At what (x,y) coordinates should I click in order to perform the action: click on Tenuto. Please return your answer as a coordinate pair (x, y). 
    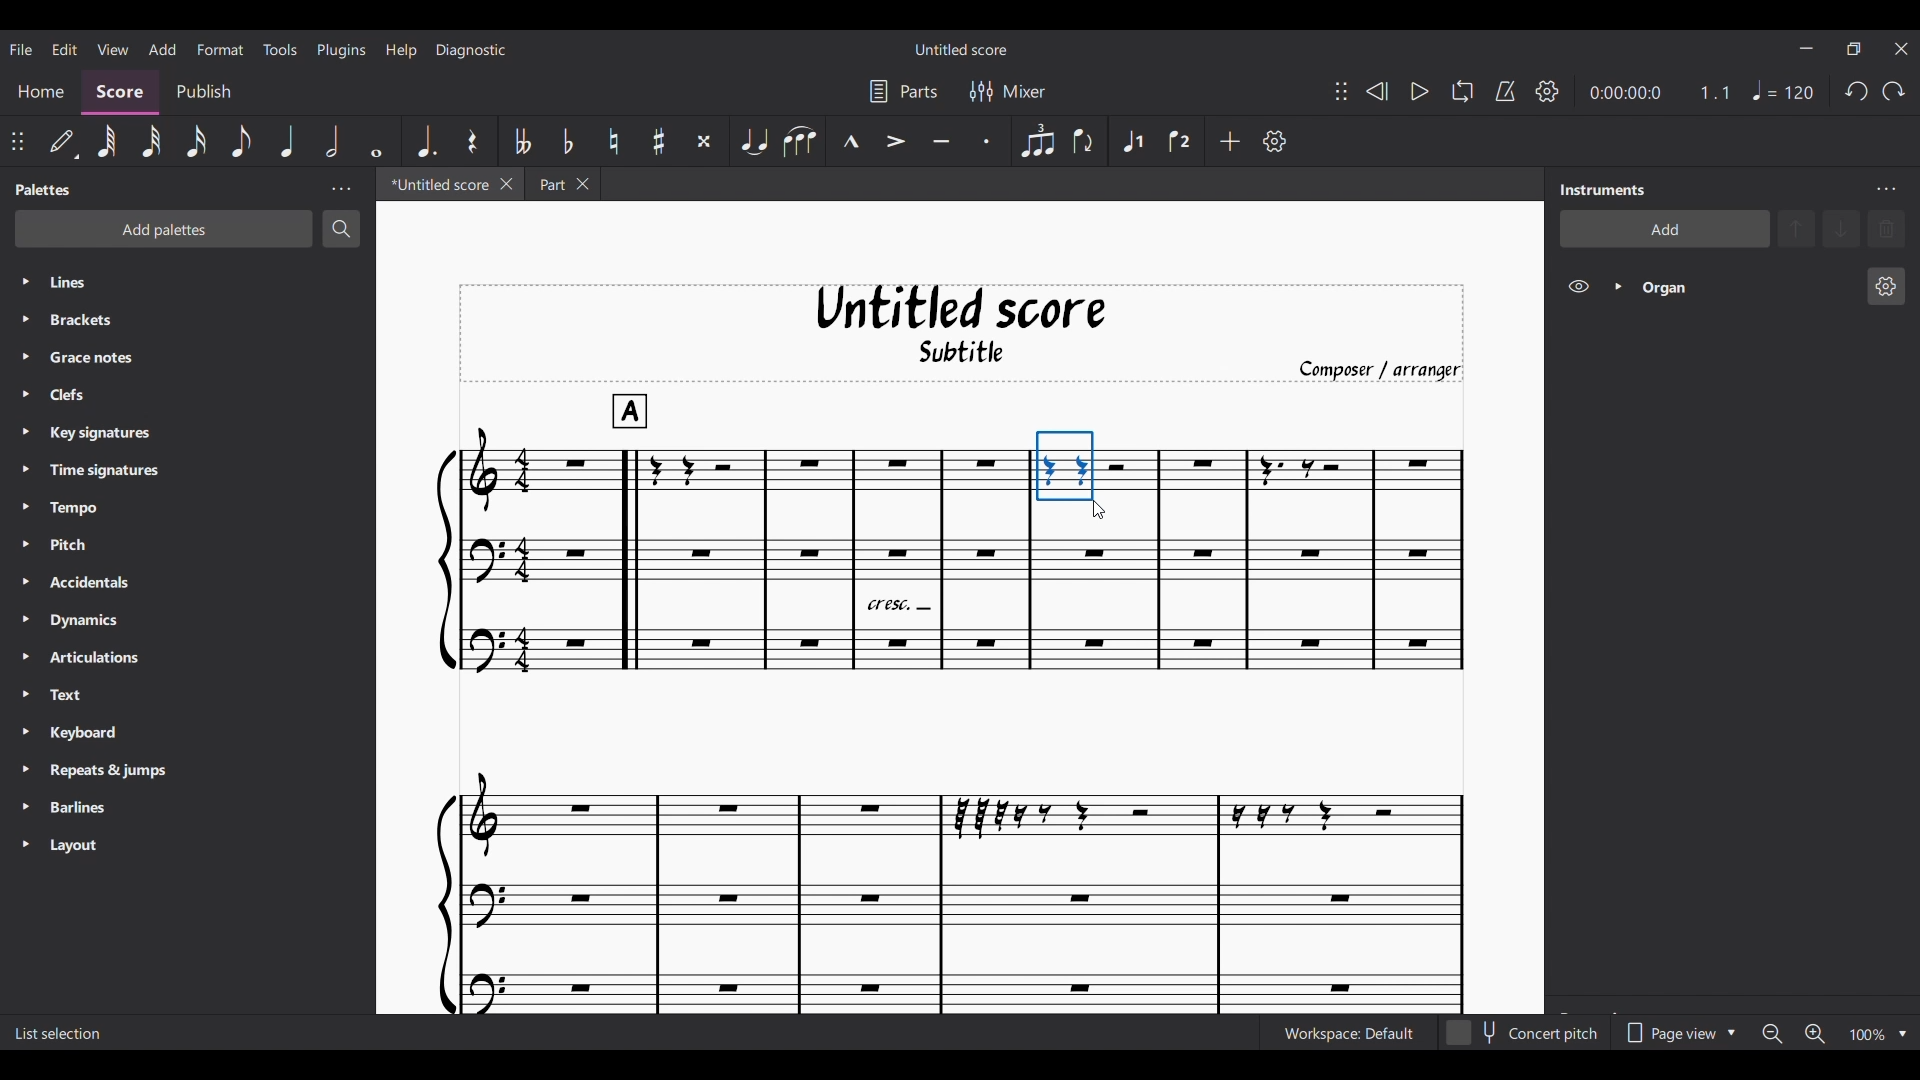
    Looking at the image, I should click on (942, 142).